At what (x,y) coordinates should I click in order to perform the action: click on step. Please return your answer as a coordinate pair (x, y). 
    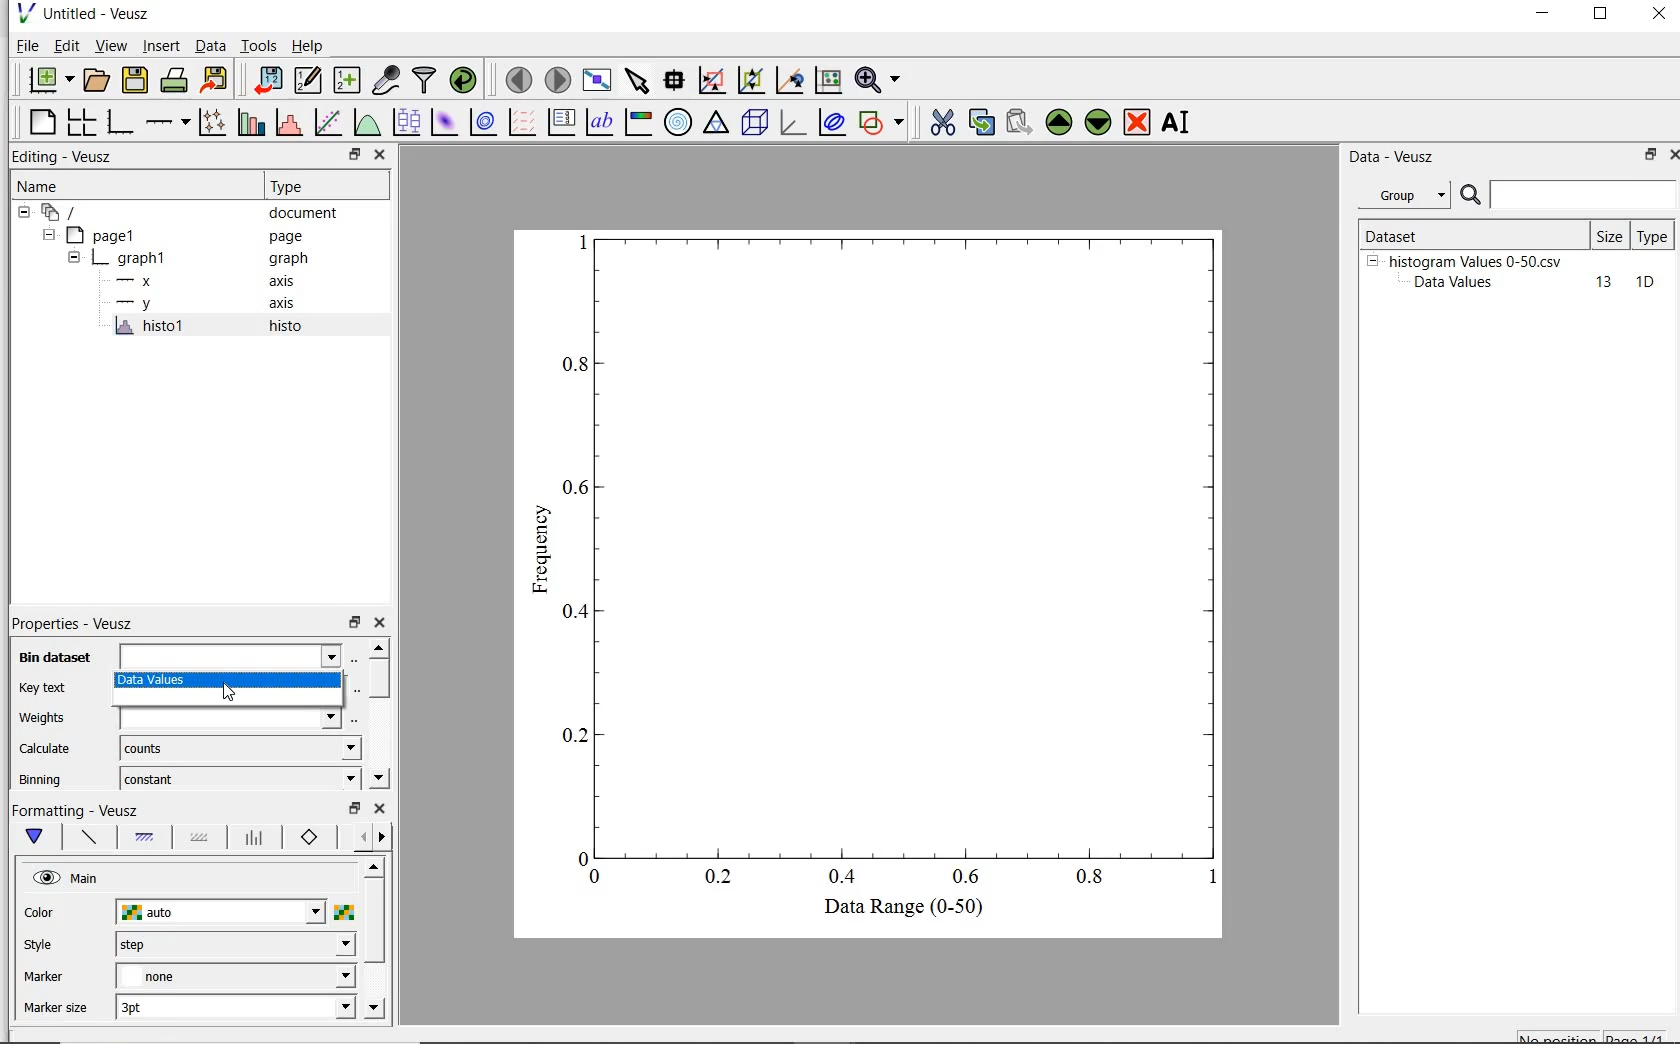
    Looking at the image, I should click on (234, 944).